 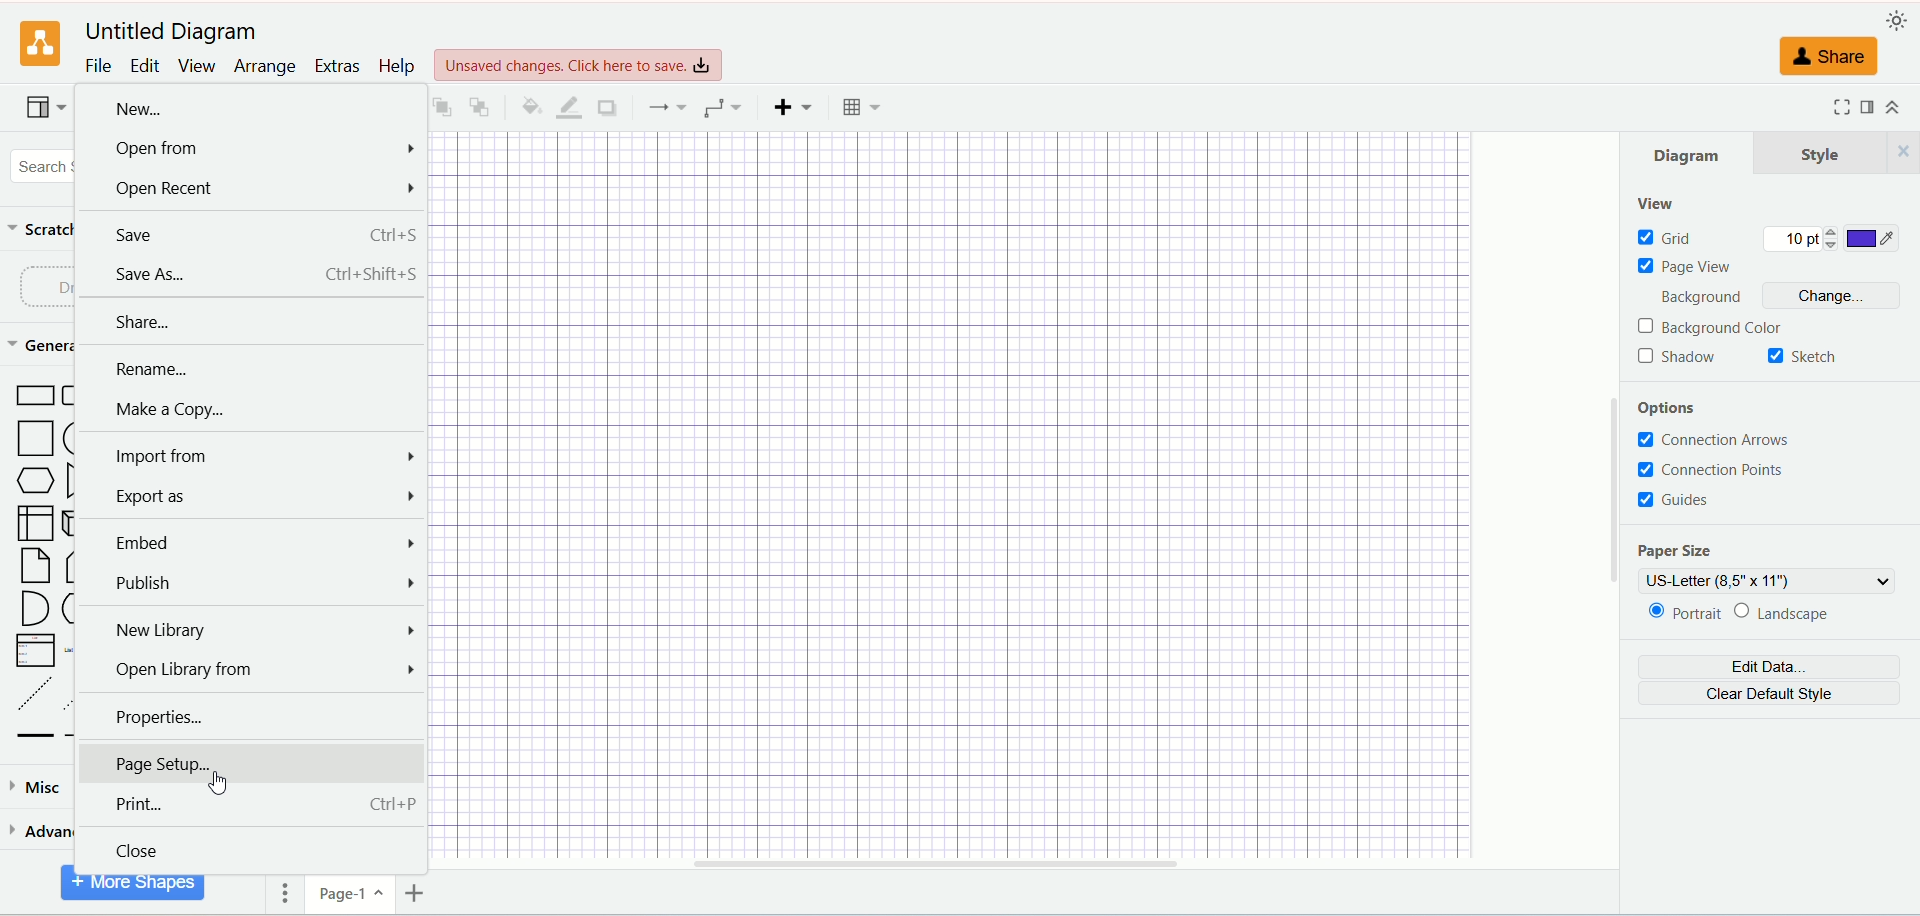 What do you see at coordinates (254, 326) in the screenshot?
I see `share` at bounding box center [254, 326].